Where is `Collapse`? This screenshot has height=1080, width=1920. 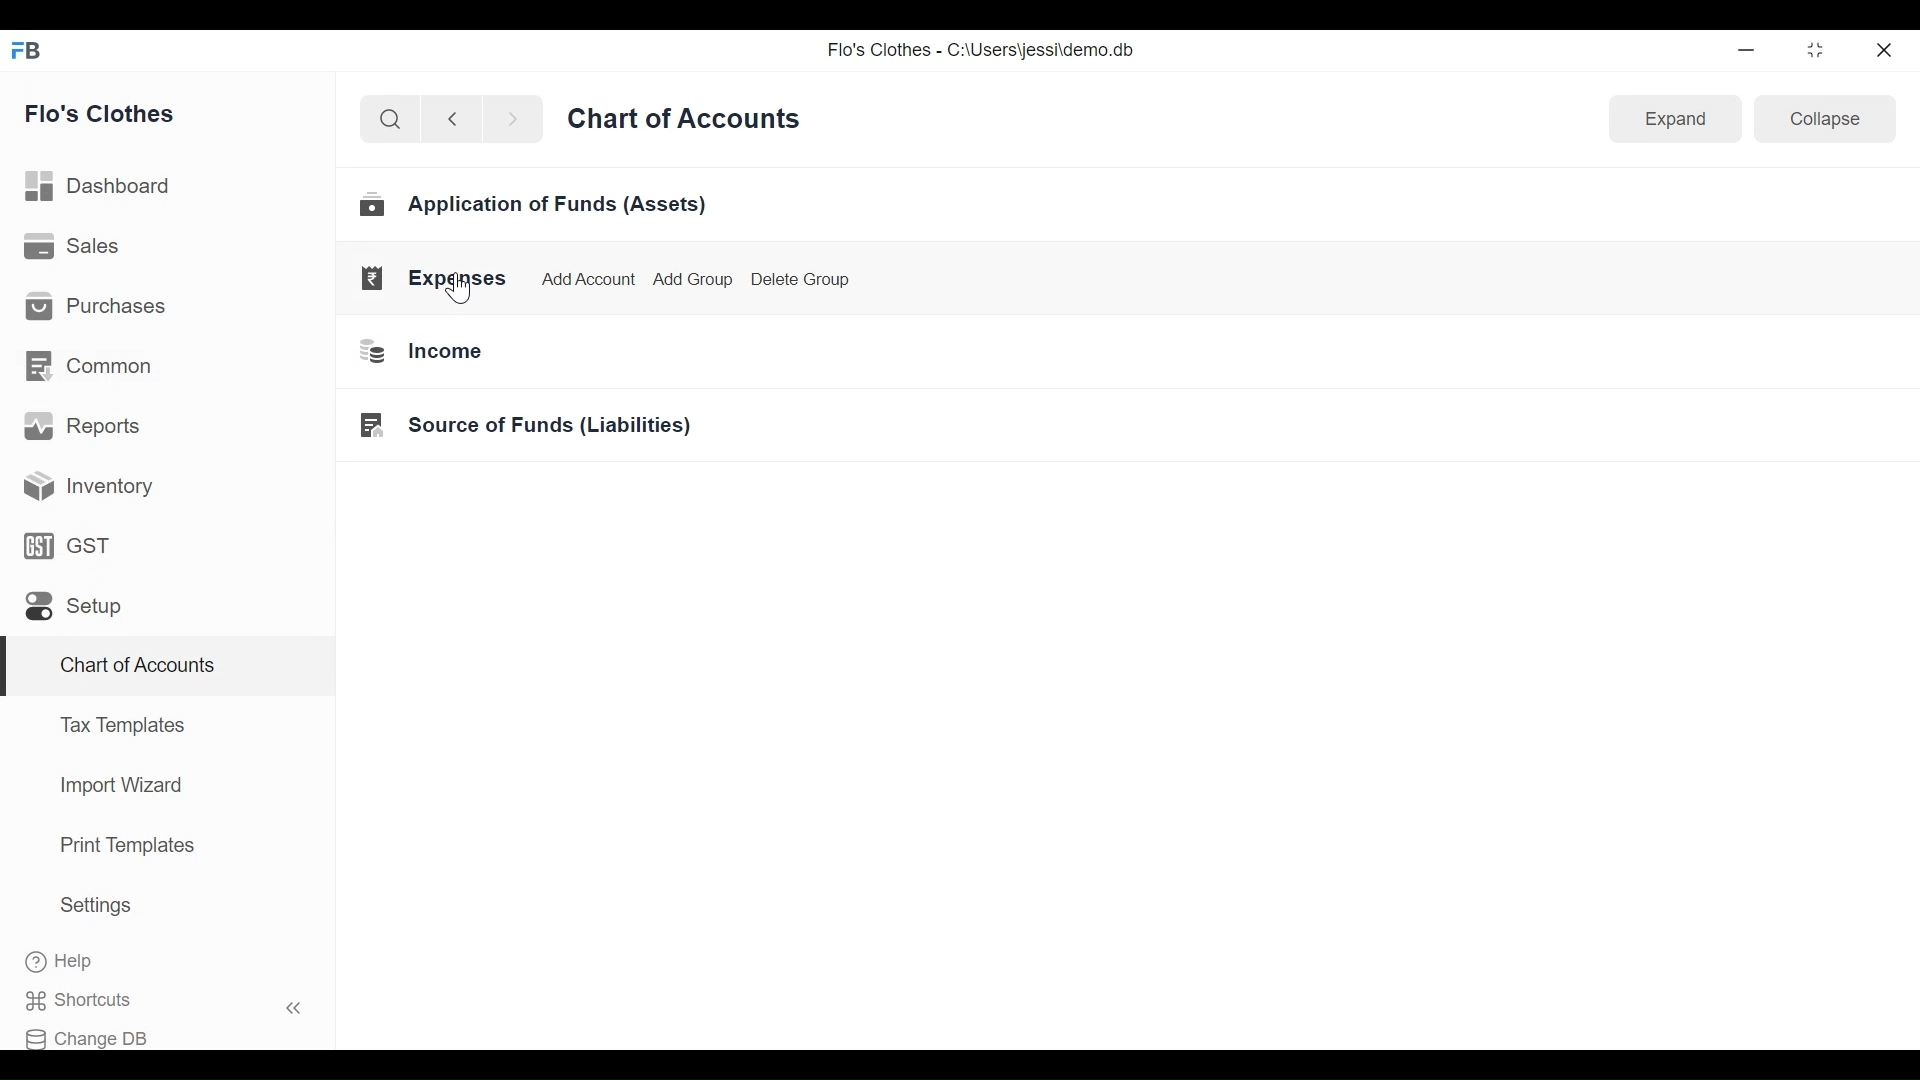
Collapse is located at coordinates (1828, 123).